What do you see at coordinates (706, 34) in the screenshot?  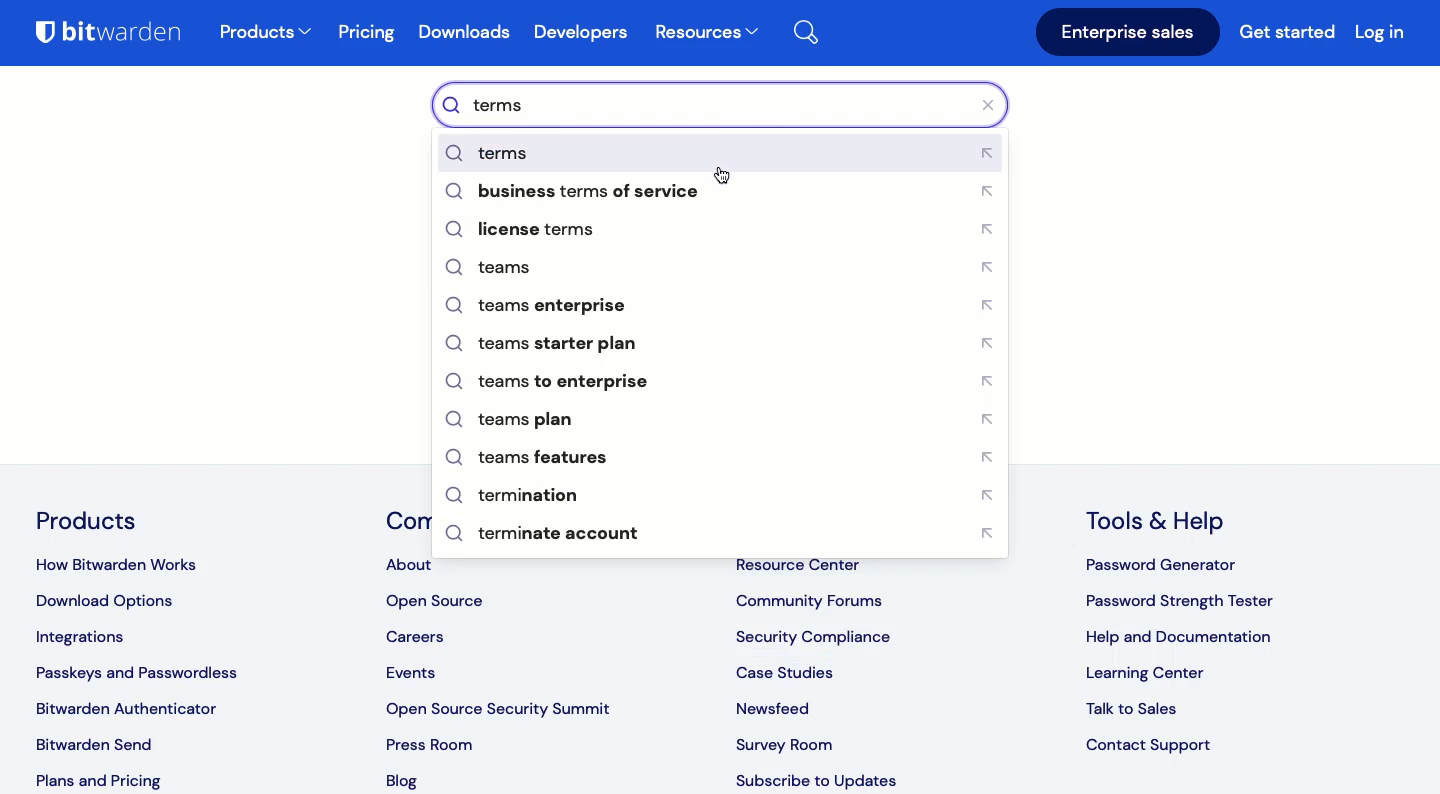 I see `Resources` at bounding box center [706, 34].